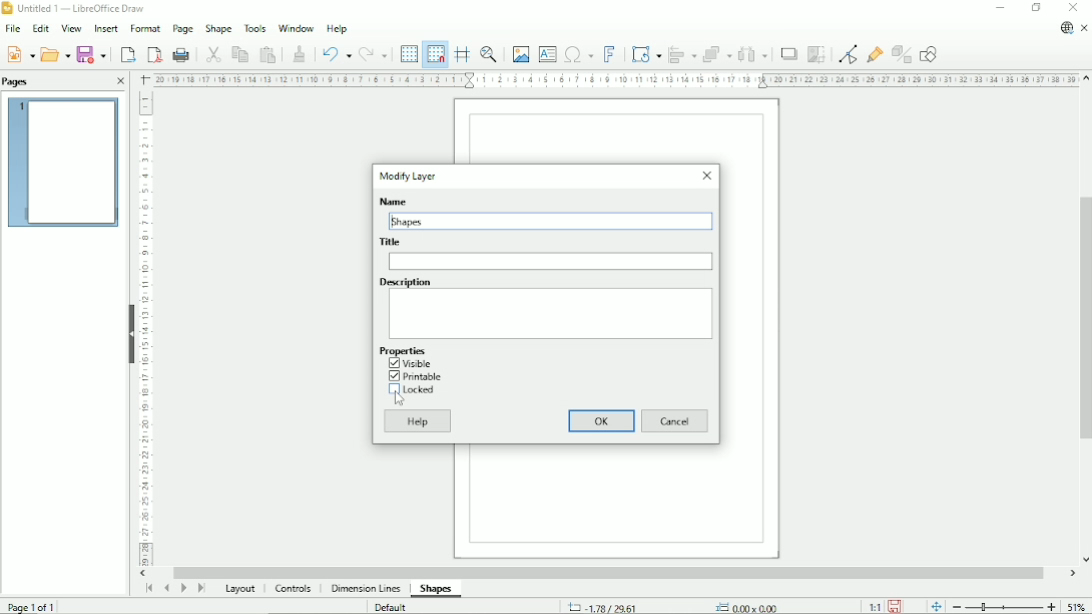 The width and height of the screenshot is (1092, 614). I want to click on Page 1 of 1, so click(33, 605).